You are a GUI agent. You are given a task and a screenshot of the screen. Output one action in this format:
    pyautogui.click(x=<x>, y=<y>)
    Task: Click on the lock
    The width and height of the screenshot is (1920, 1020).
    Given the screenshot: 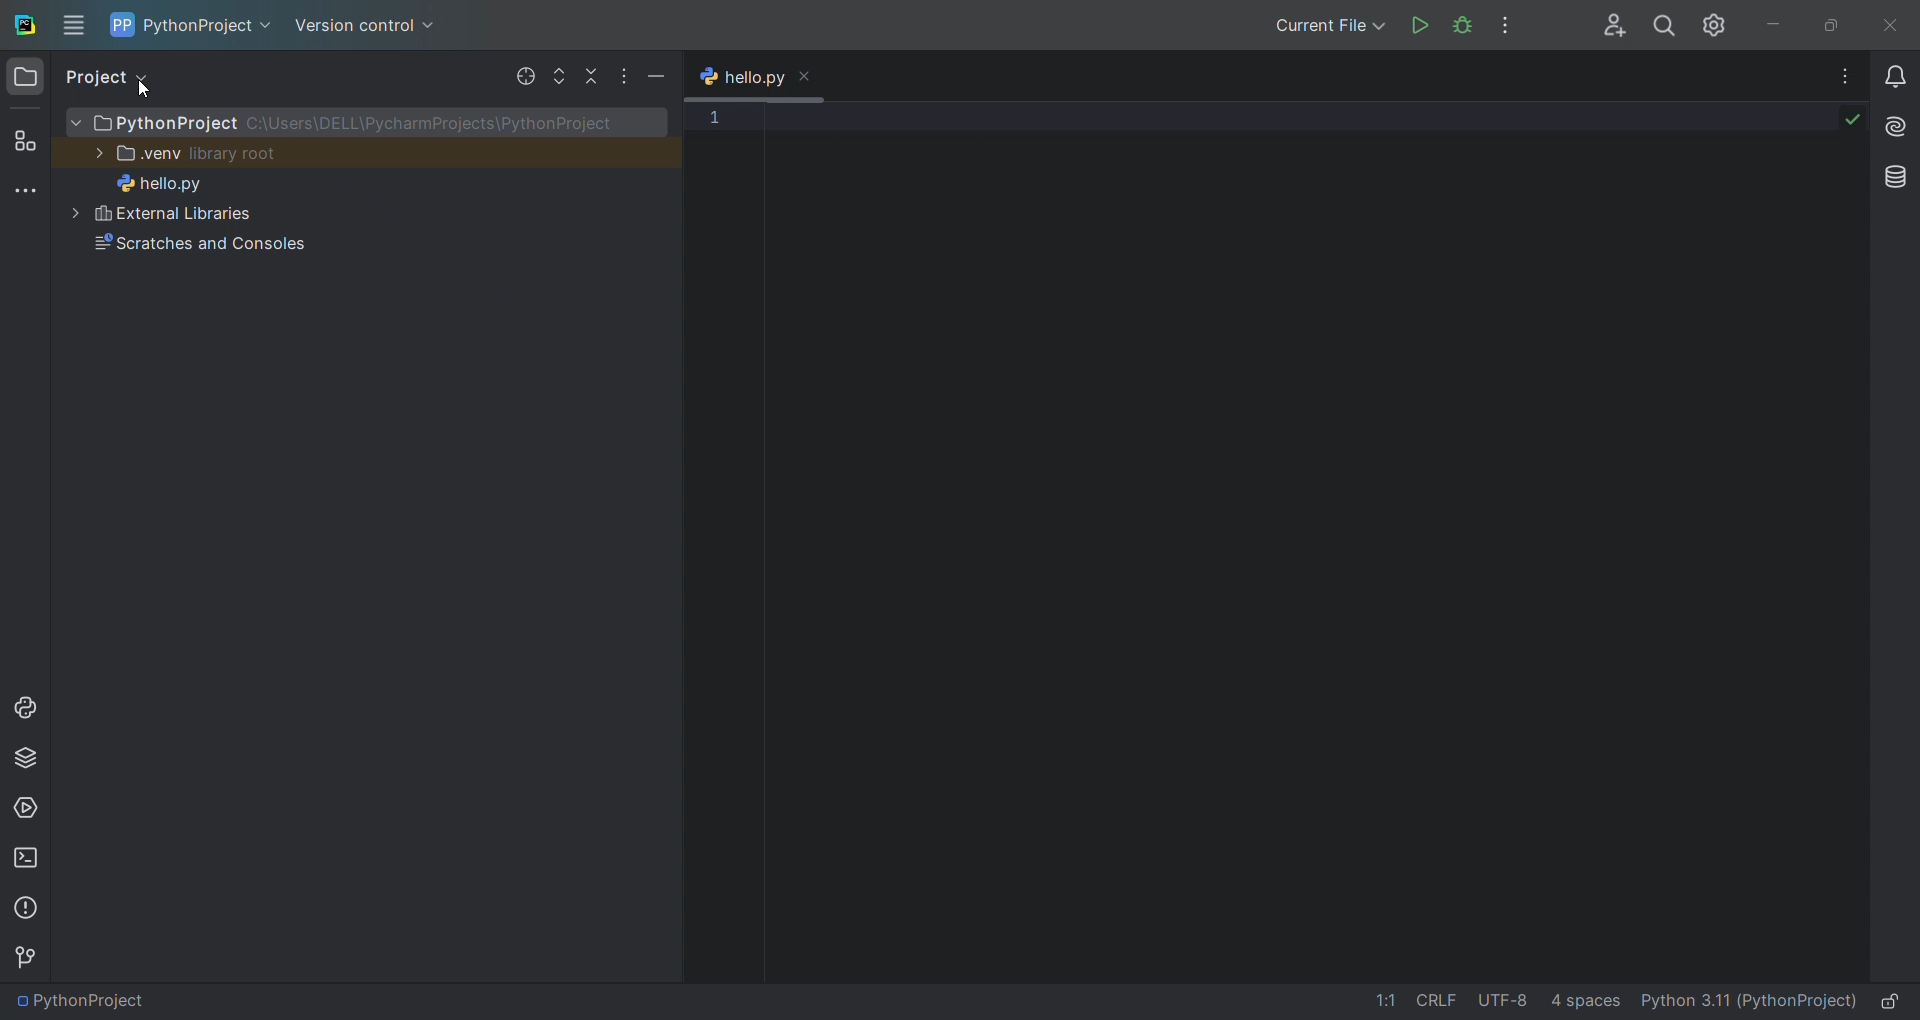 What is the action you would take?
    pyautogui.click(x=1897, y=999)
    